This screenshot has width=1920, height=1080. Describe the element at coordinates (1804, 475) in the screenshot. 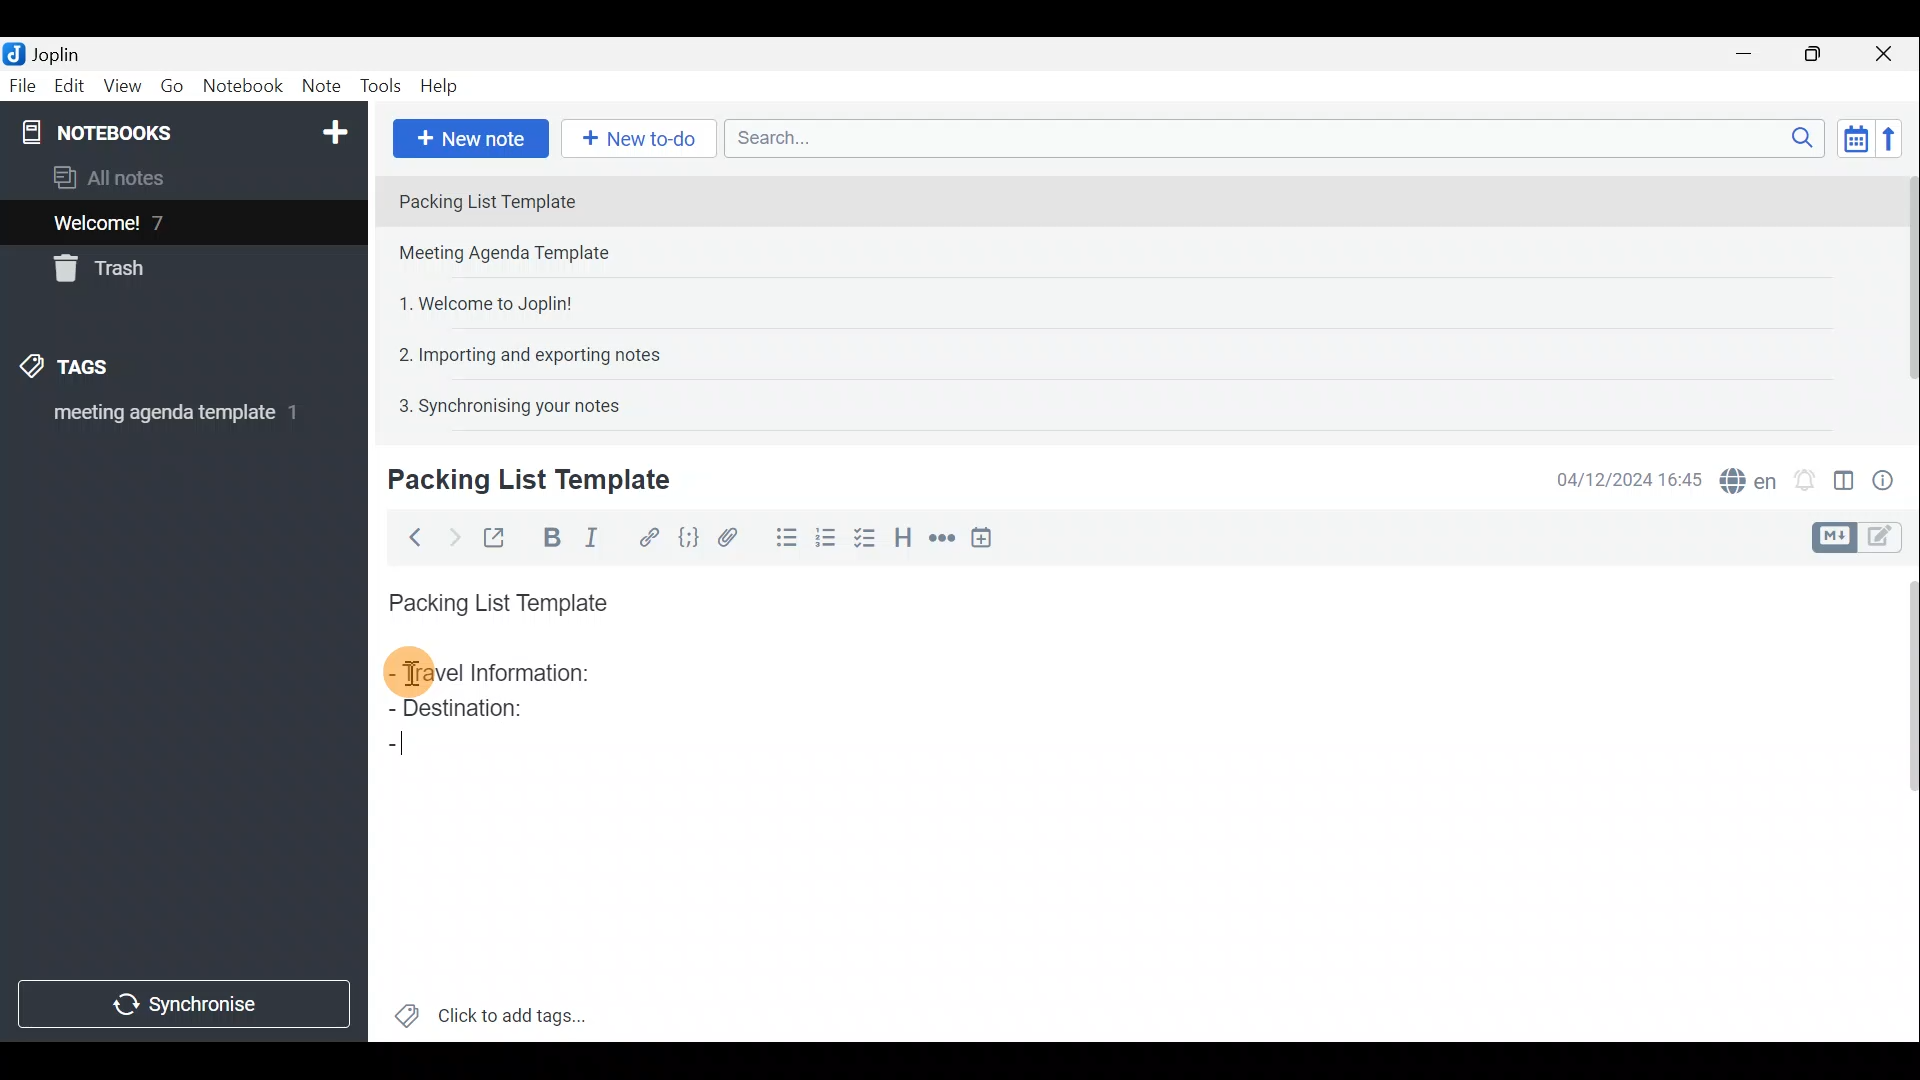

I see `Set alarm` at that location.